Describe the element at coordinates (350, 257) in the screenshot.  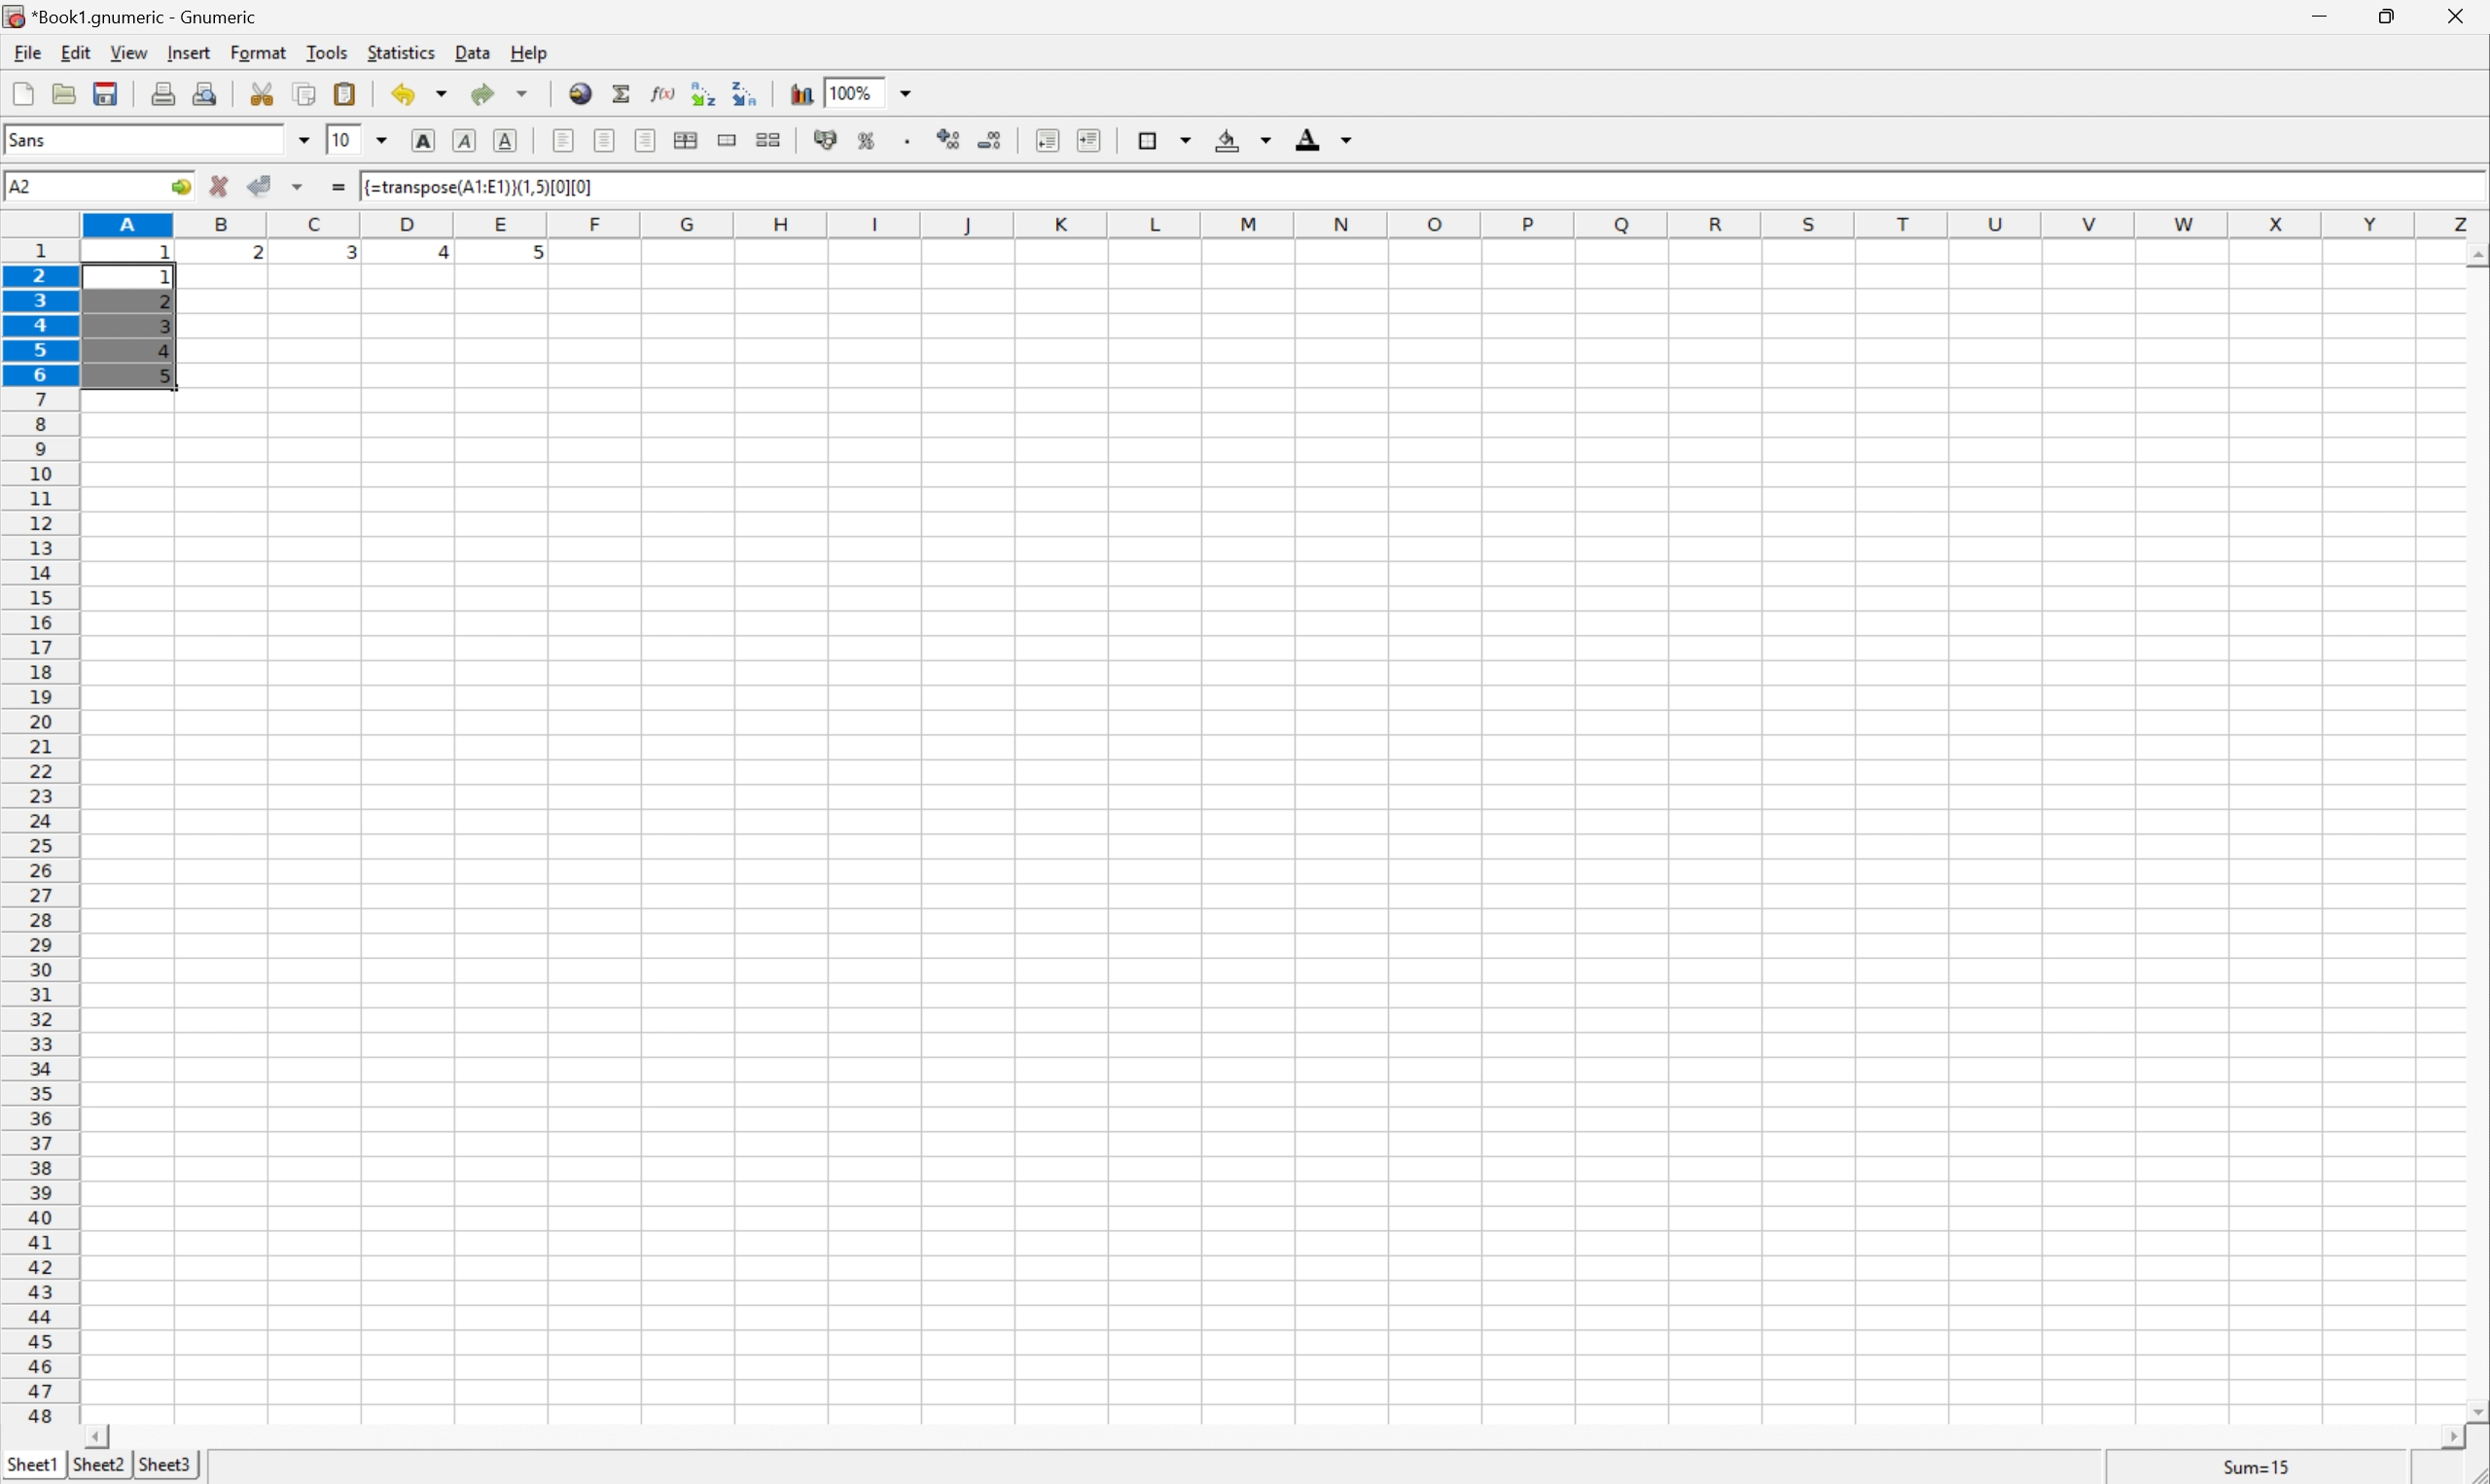
I see `3` at that location.